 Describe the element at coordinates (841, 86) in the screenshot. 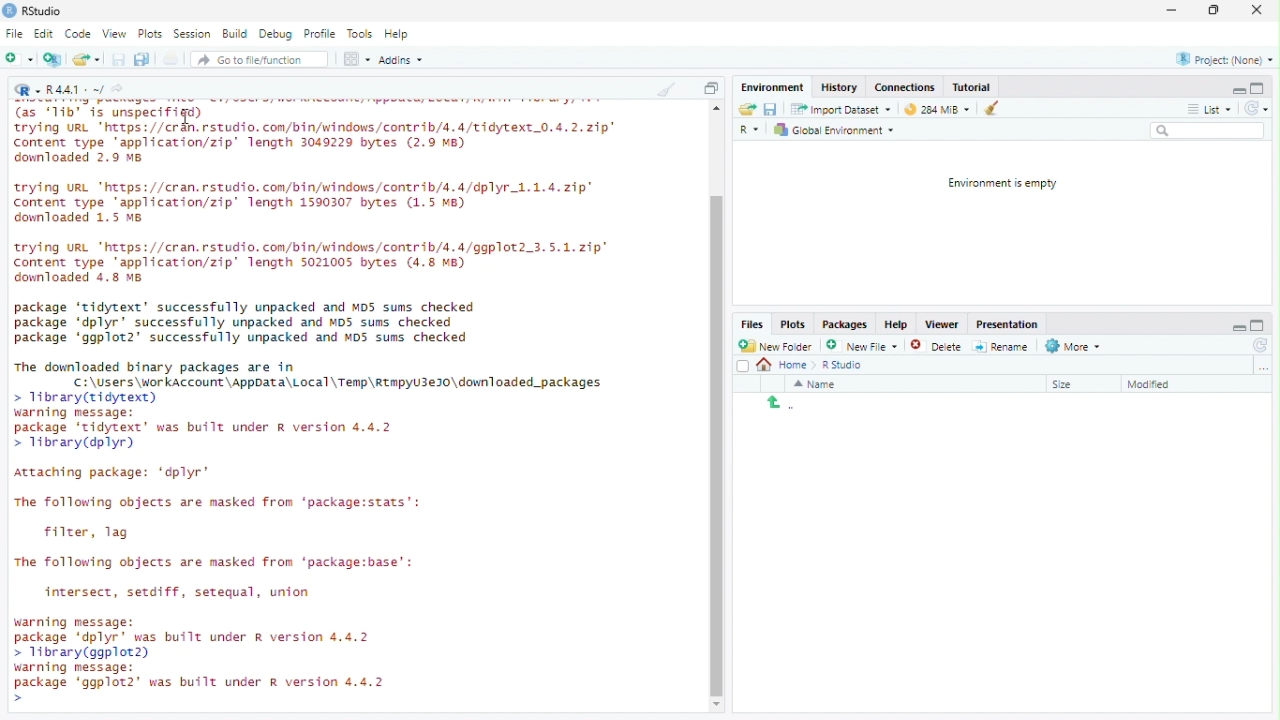

I see `History` at that location.